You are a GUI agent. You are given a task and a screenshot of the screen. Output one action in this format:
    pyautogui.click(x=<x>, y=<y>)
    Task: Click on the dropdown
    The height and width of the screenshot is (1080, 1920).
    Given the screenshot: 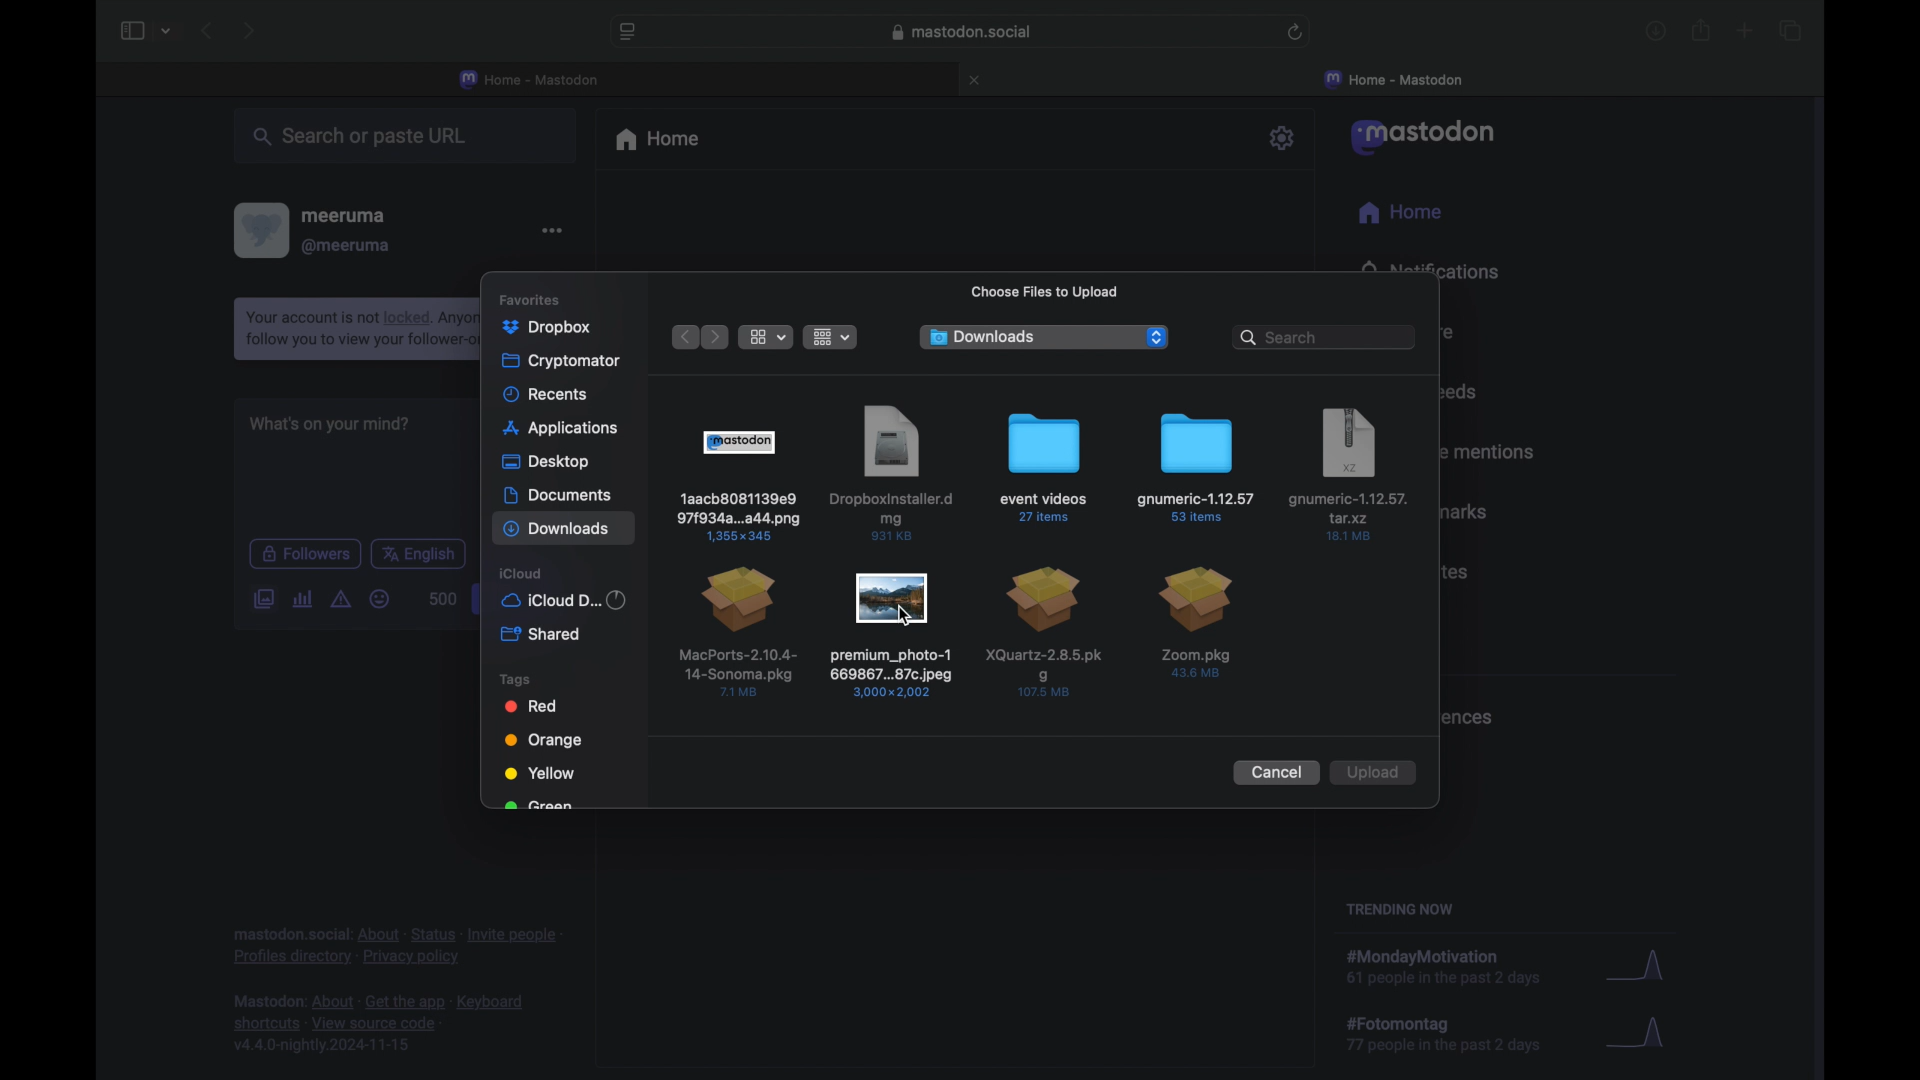 What is the action you would take?
    pyautogui.click(x=1154, y=336)
    